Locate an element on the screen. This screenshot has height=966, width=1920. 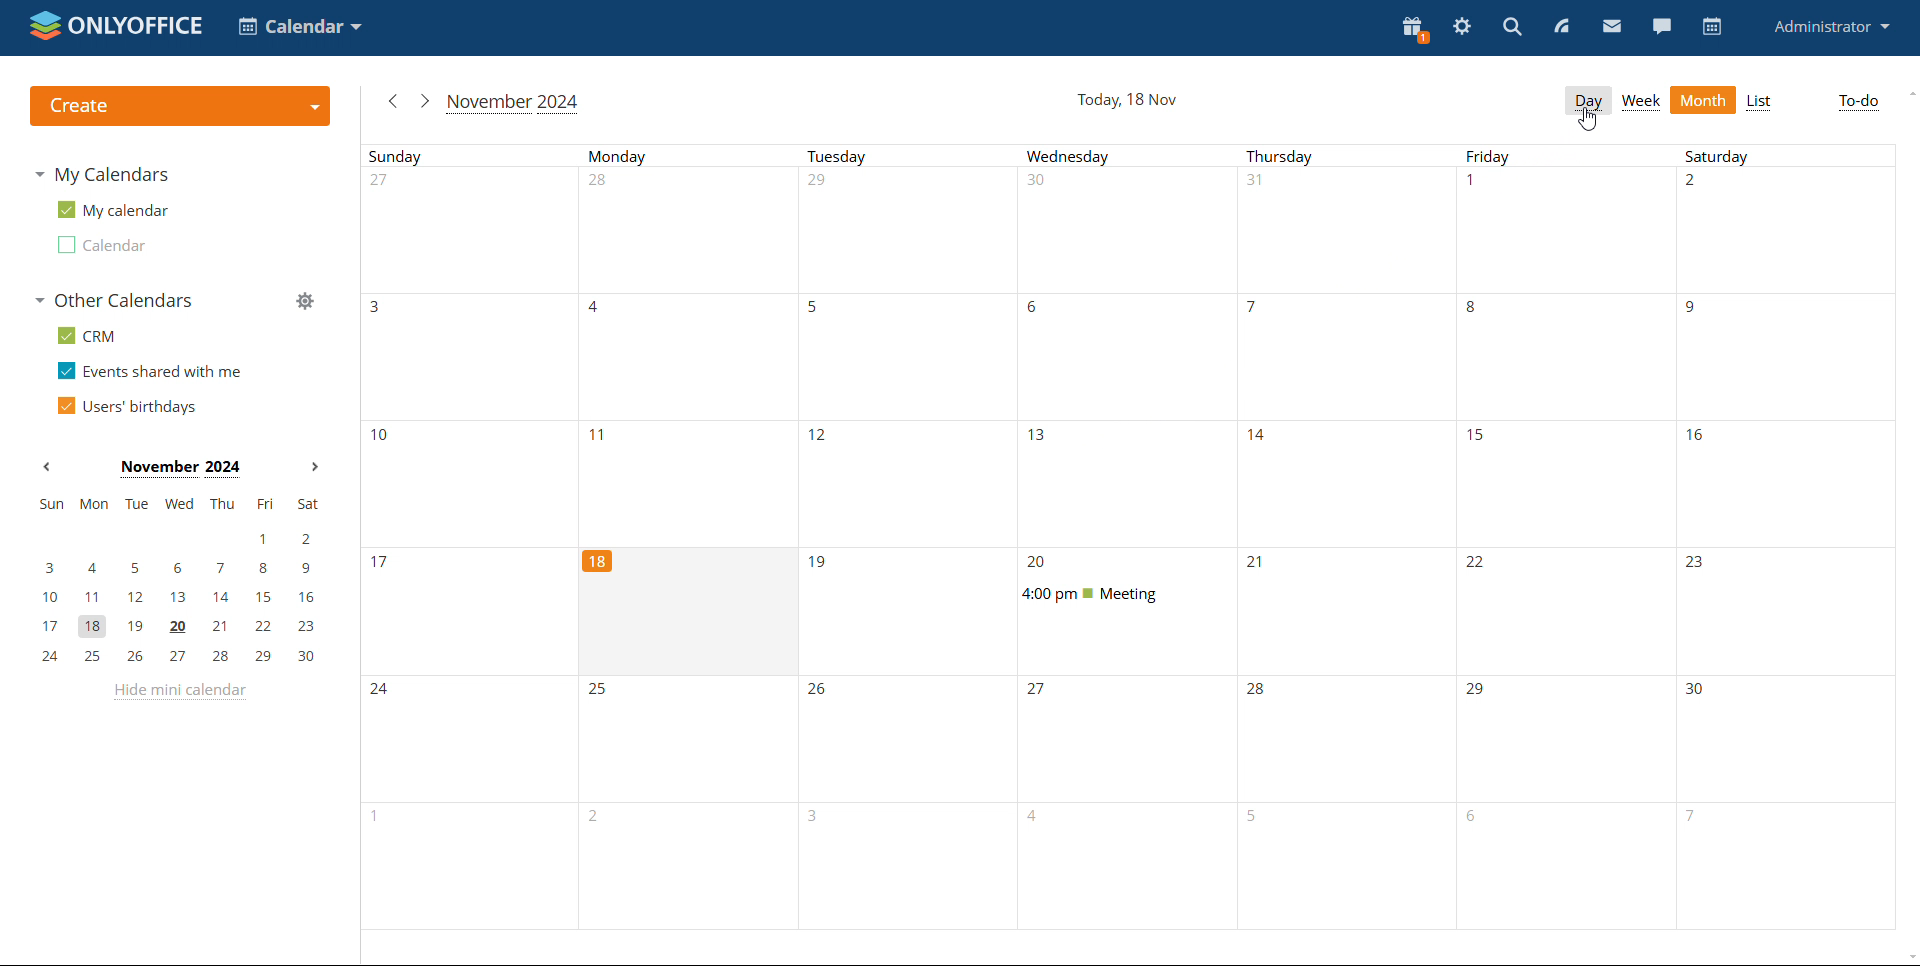
month view is located at coordinates (1704, 99).